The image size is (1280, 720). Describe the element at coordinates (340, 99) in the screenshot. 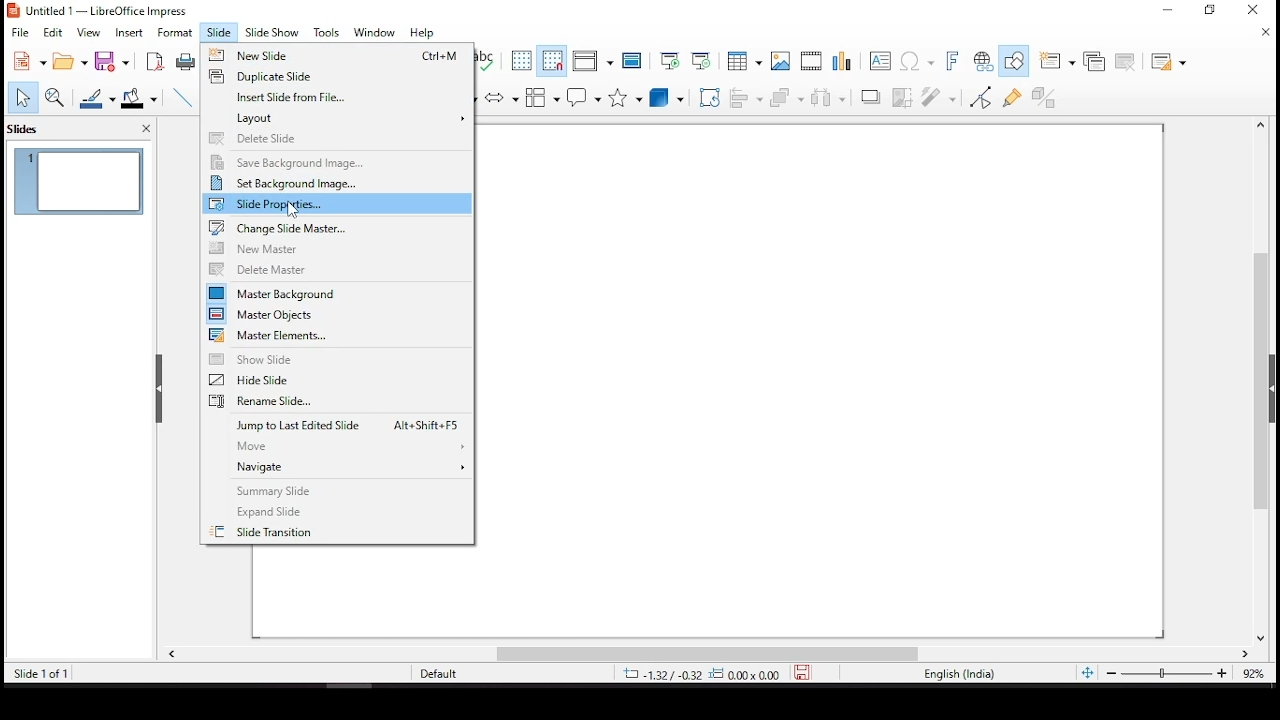

I see `insert slide from file` at that location.